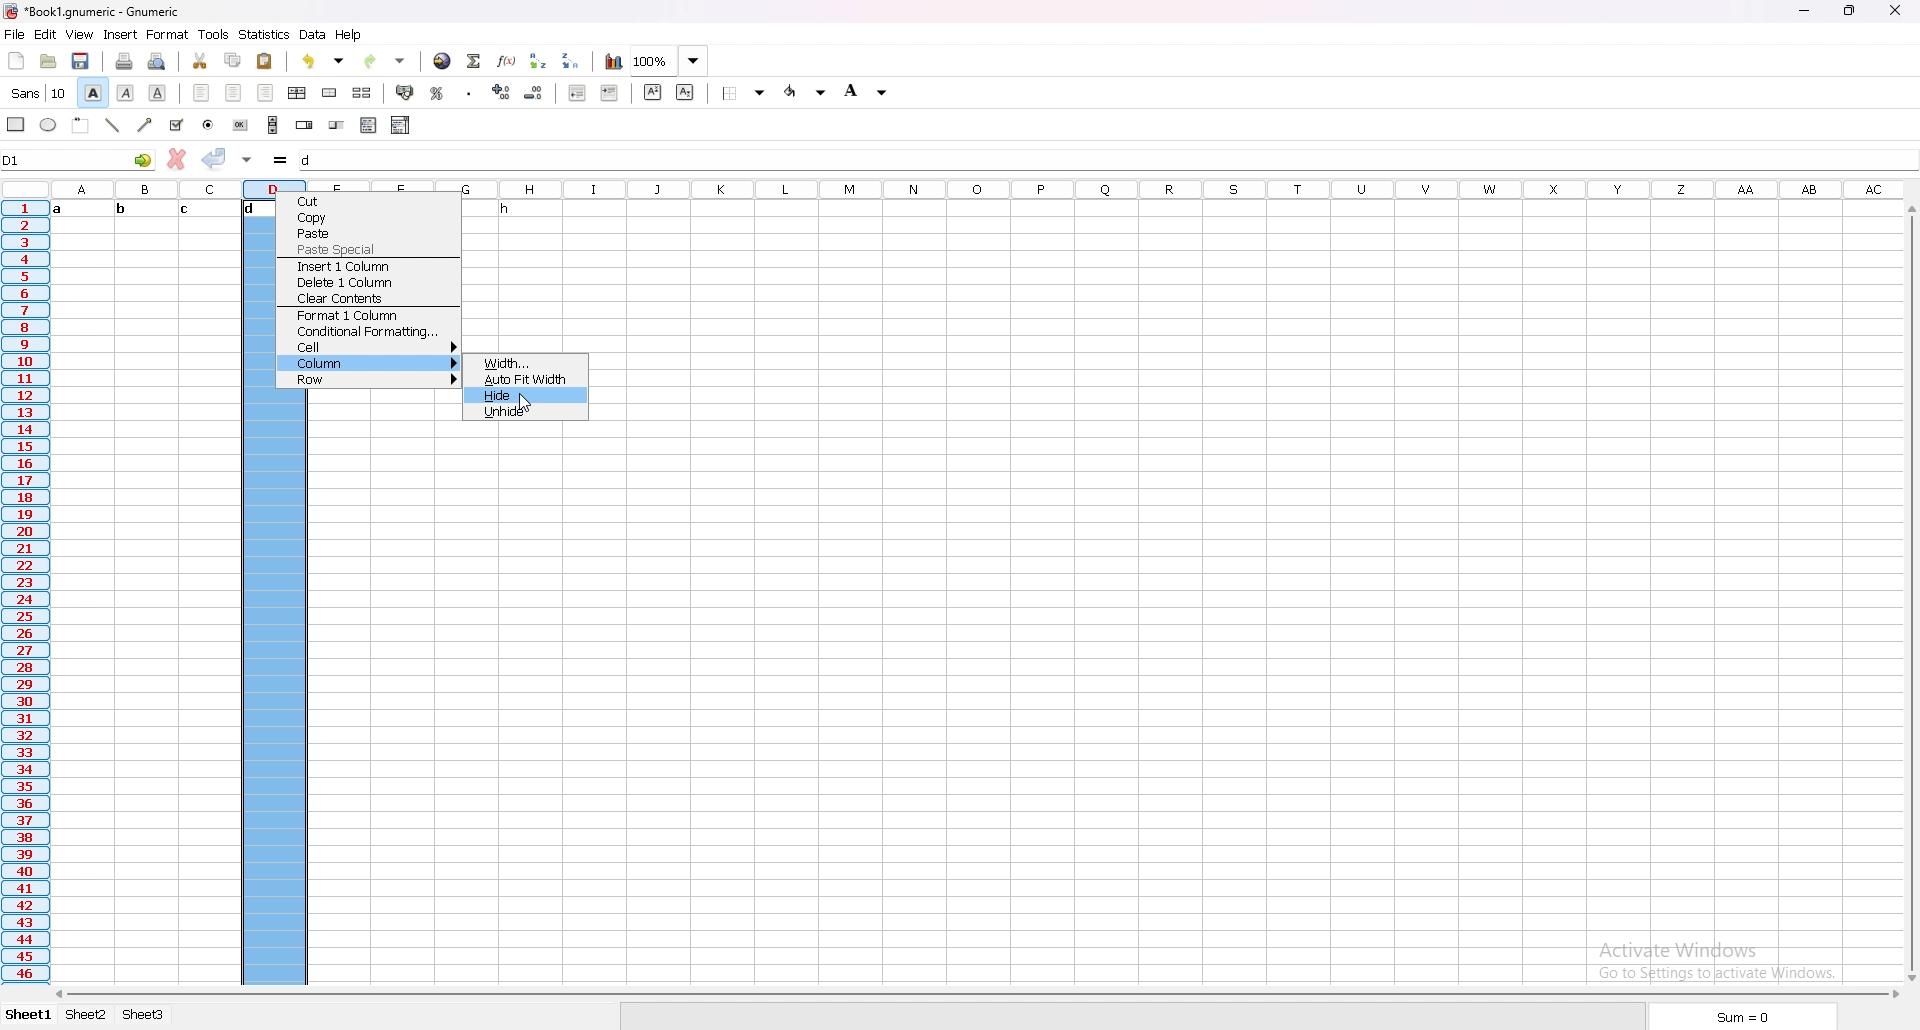 Image resolution: width=1920 pixels, height=1030 pixels. What do you see at coordinates (168, 35) in the screenshot?
I see `format` at bounding box center [168, 35].